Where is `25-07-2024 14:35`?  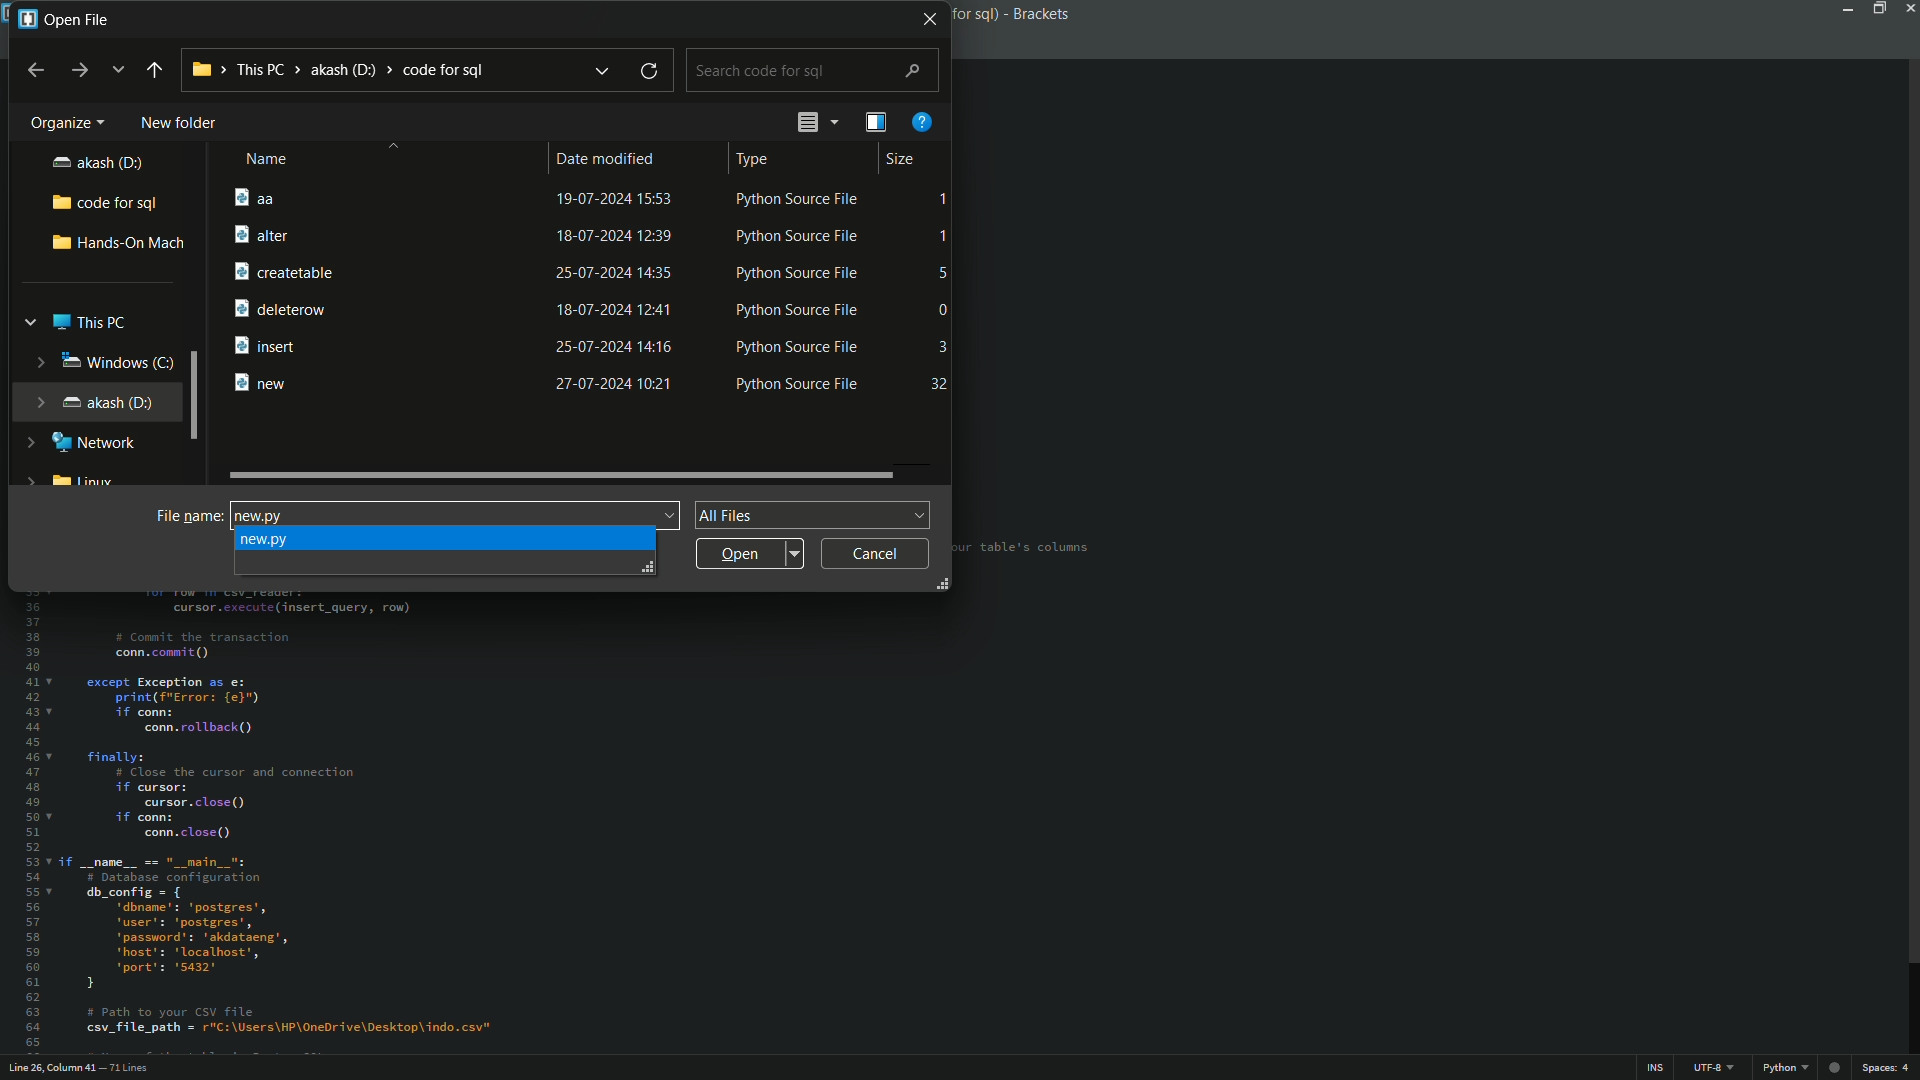 25-07-2024 14:35 is located at coordinates (614, 273).